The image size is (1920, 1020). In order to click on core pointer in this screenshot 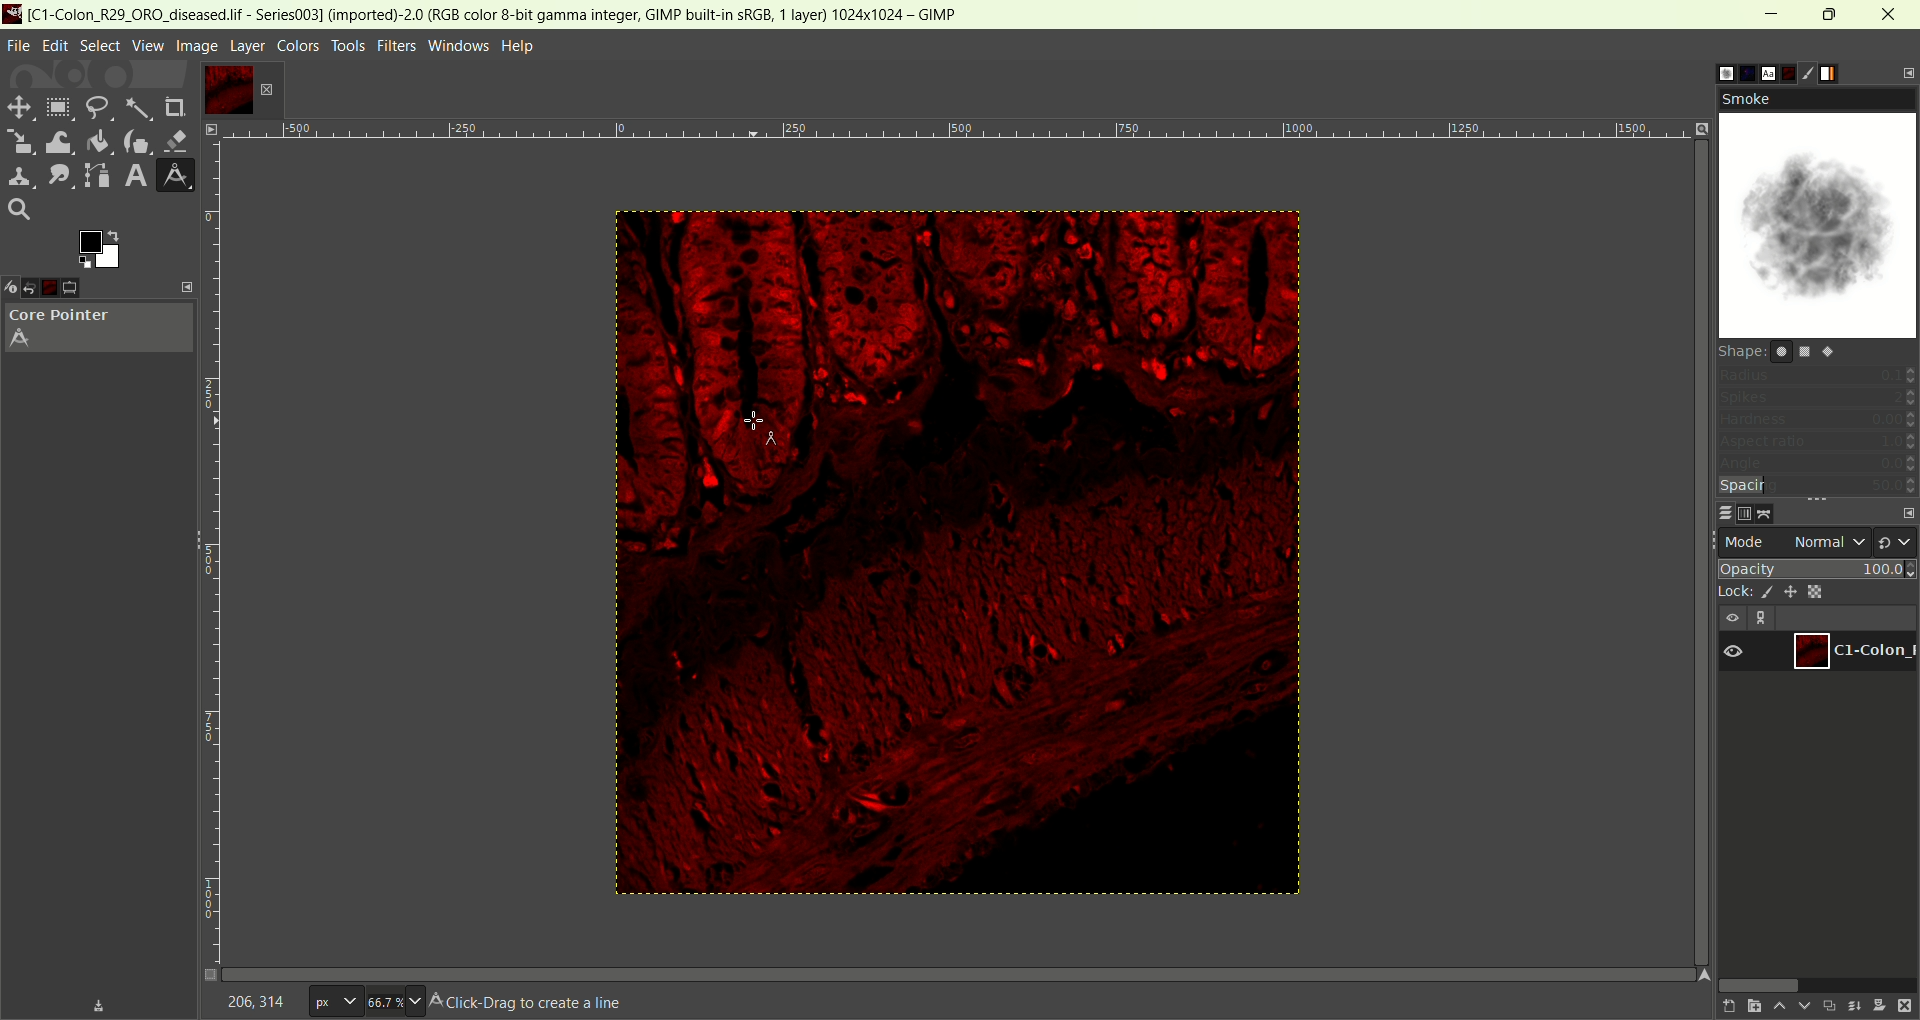, I will do `click(99, 330)`.